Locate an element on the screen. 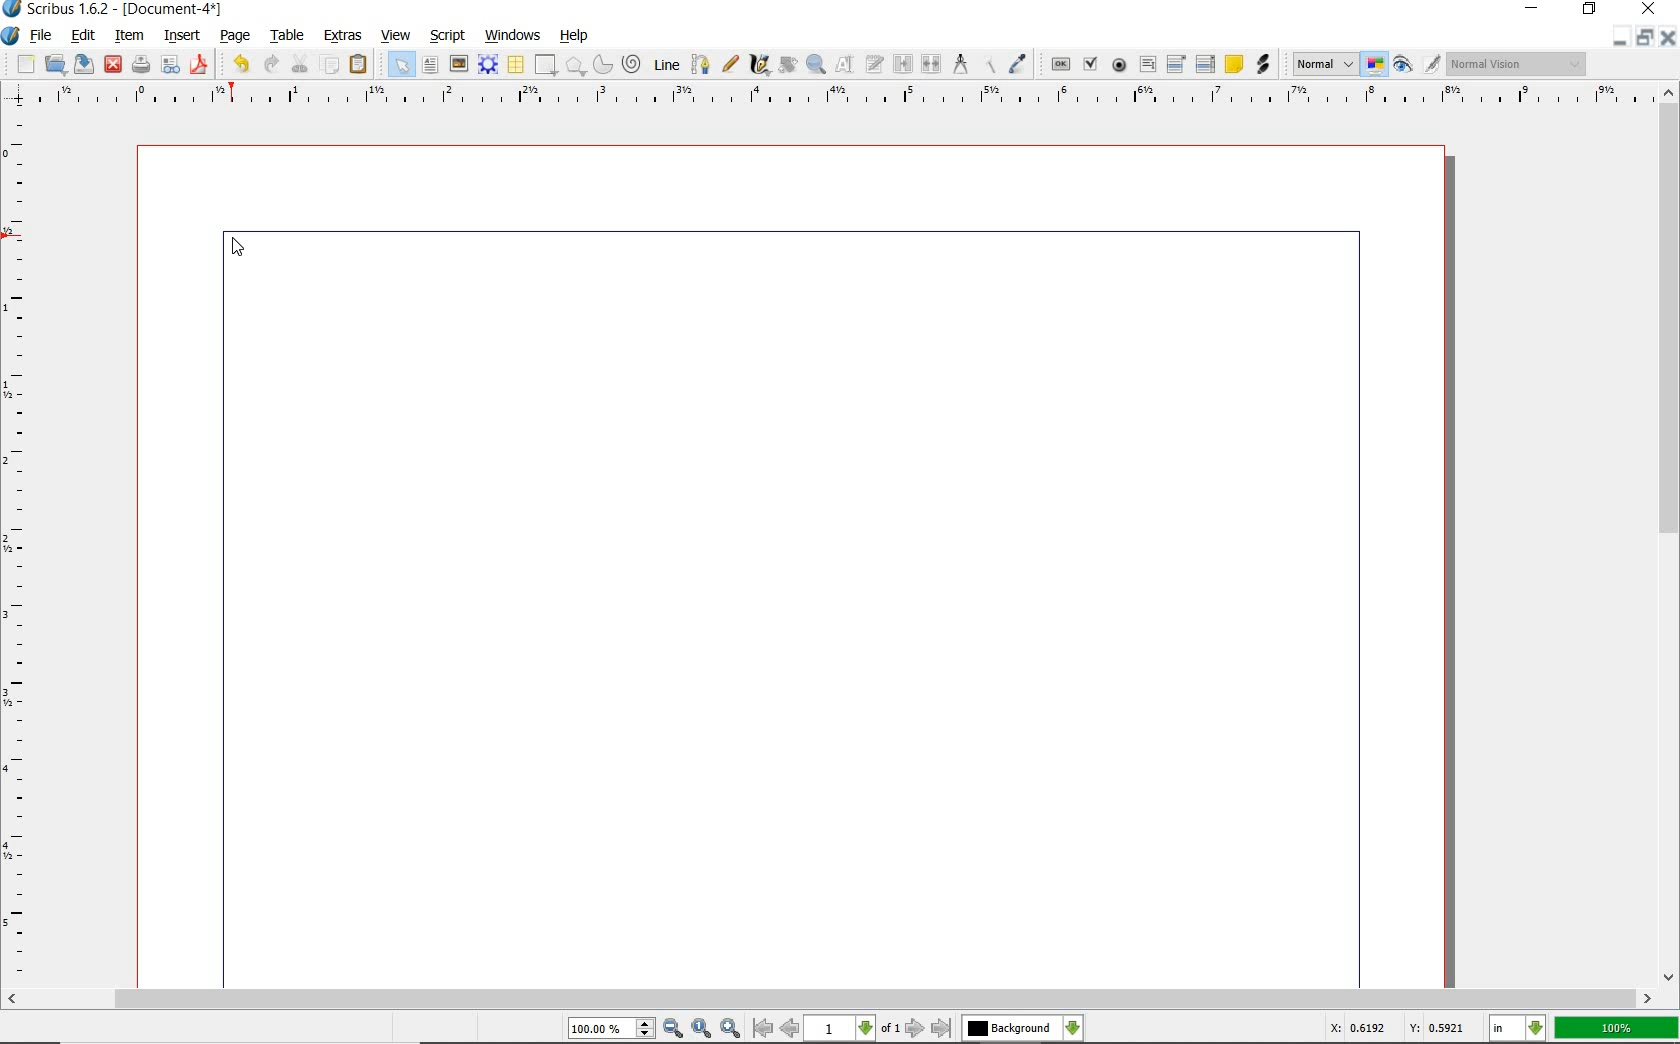  in is located at coordinates (1518, 1028).